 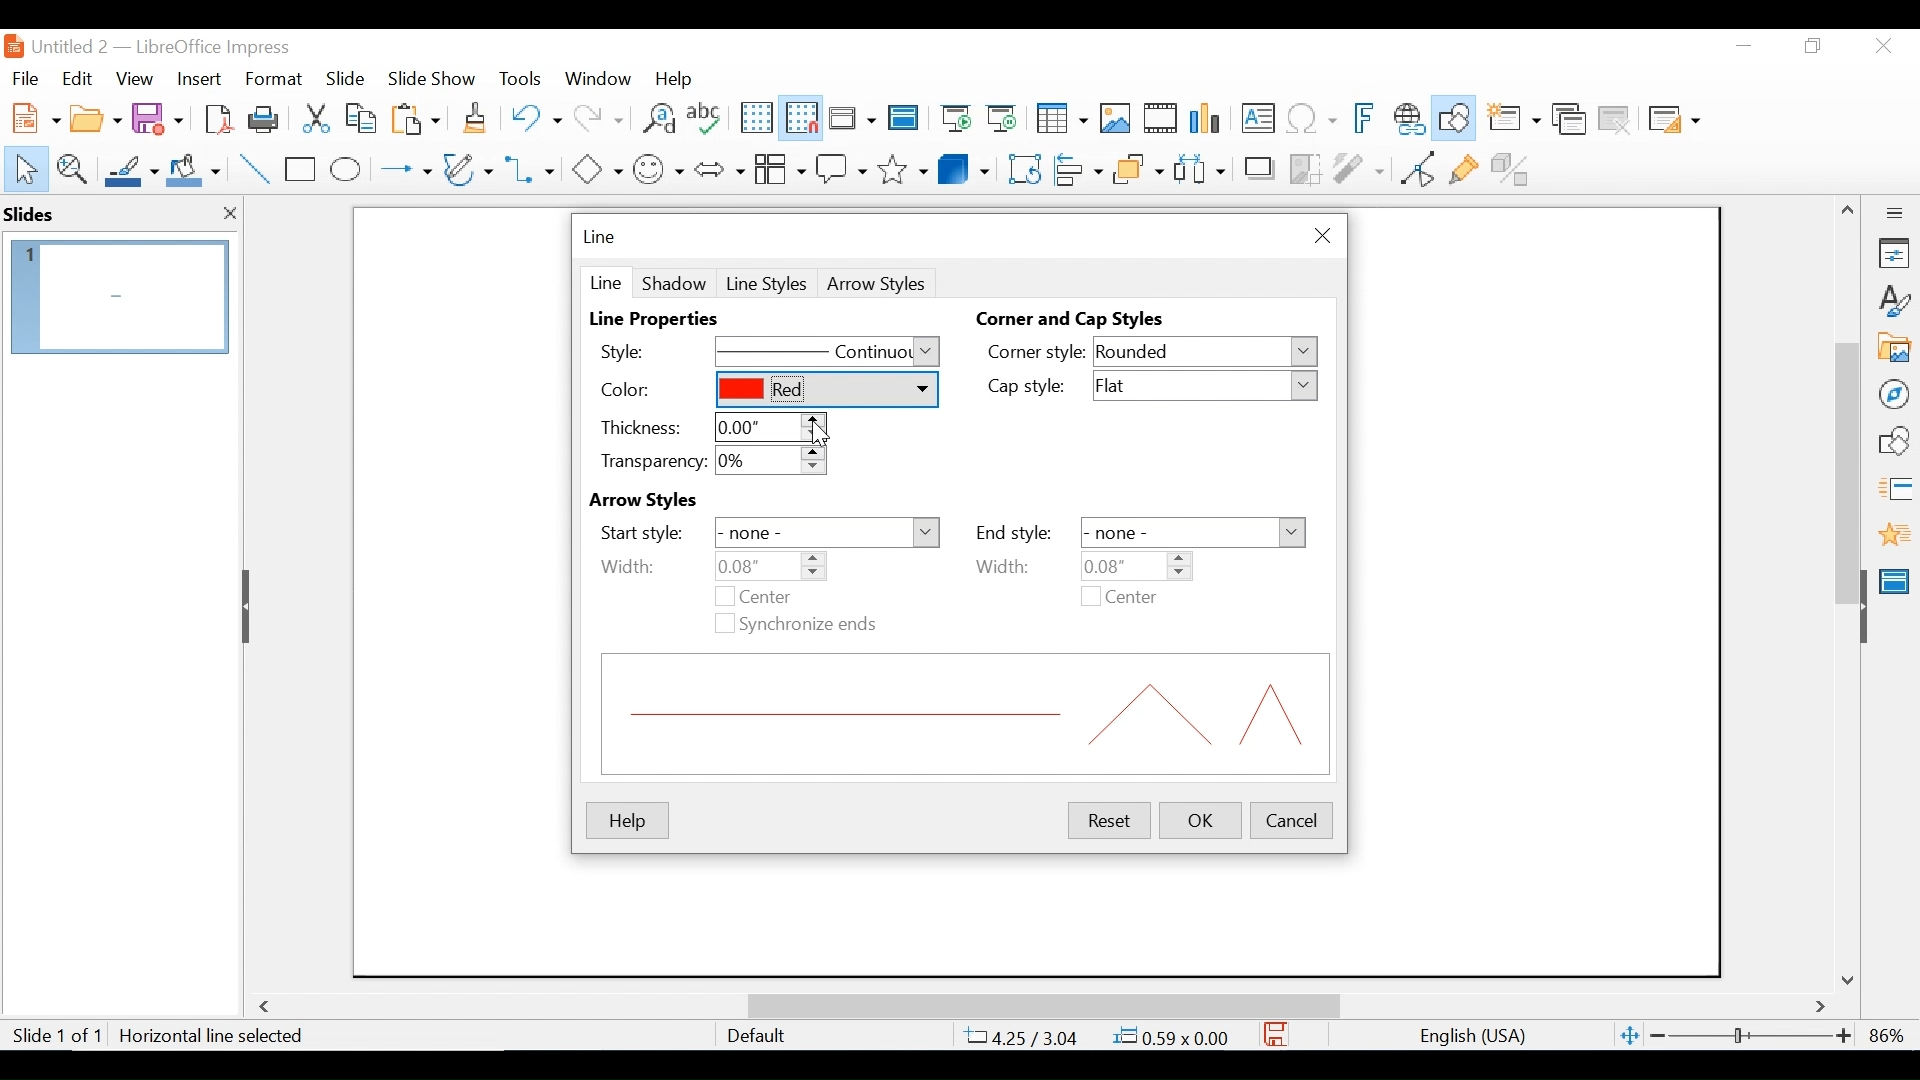 I want to click on Slide Layout, so click(x=1672, y=121).